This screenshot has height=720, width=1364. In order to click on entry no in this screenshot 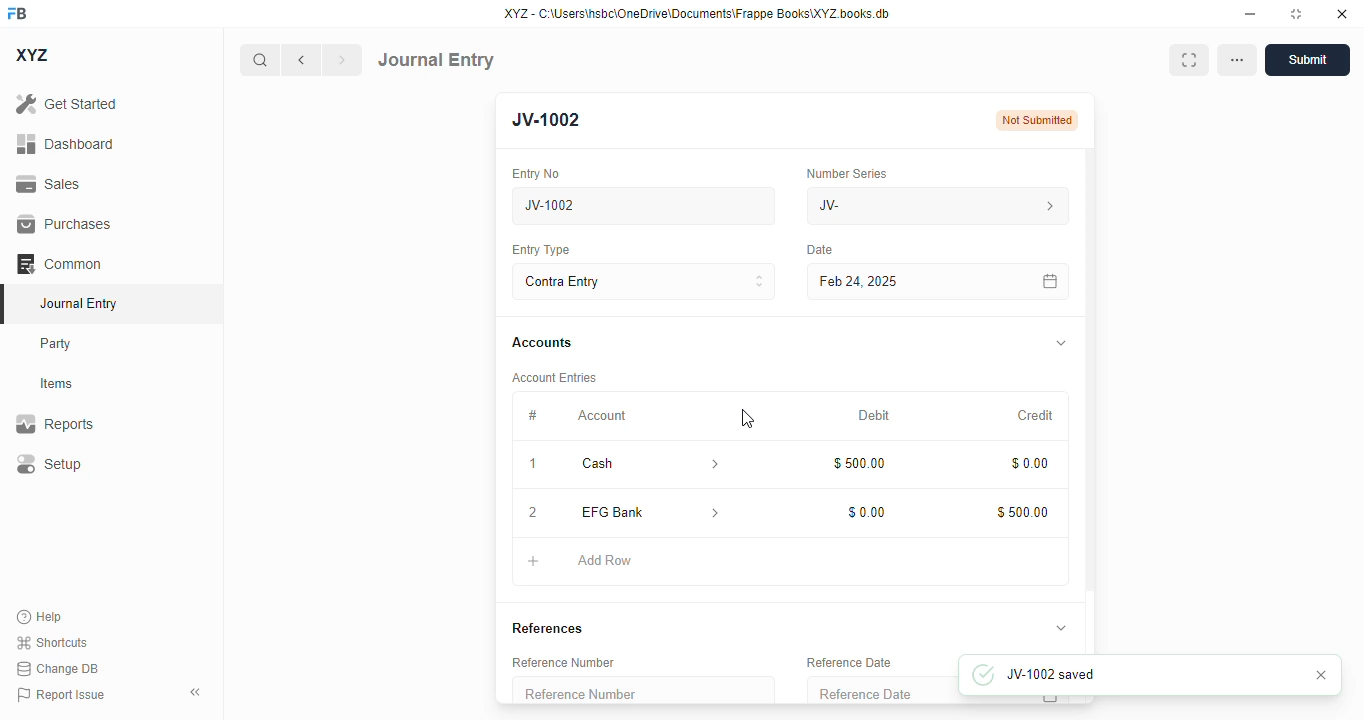, I will do `click(537, 173)`.